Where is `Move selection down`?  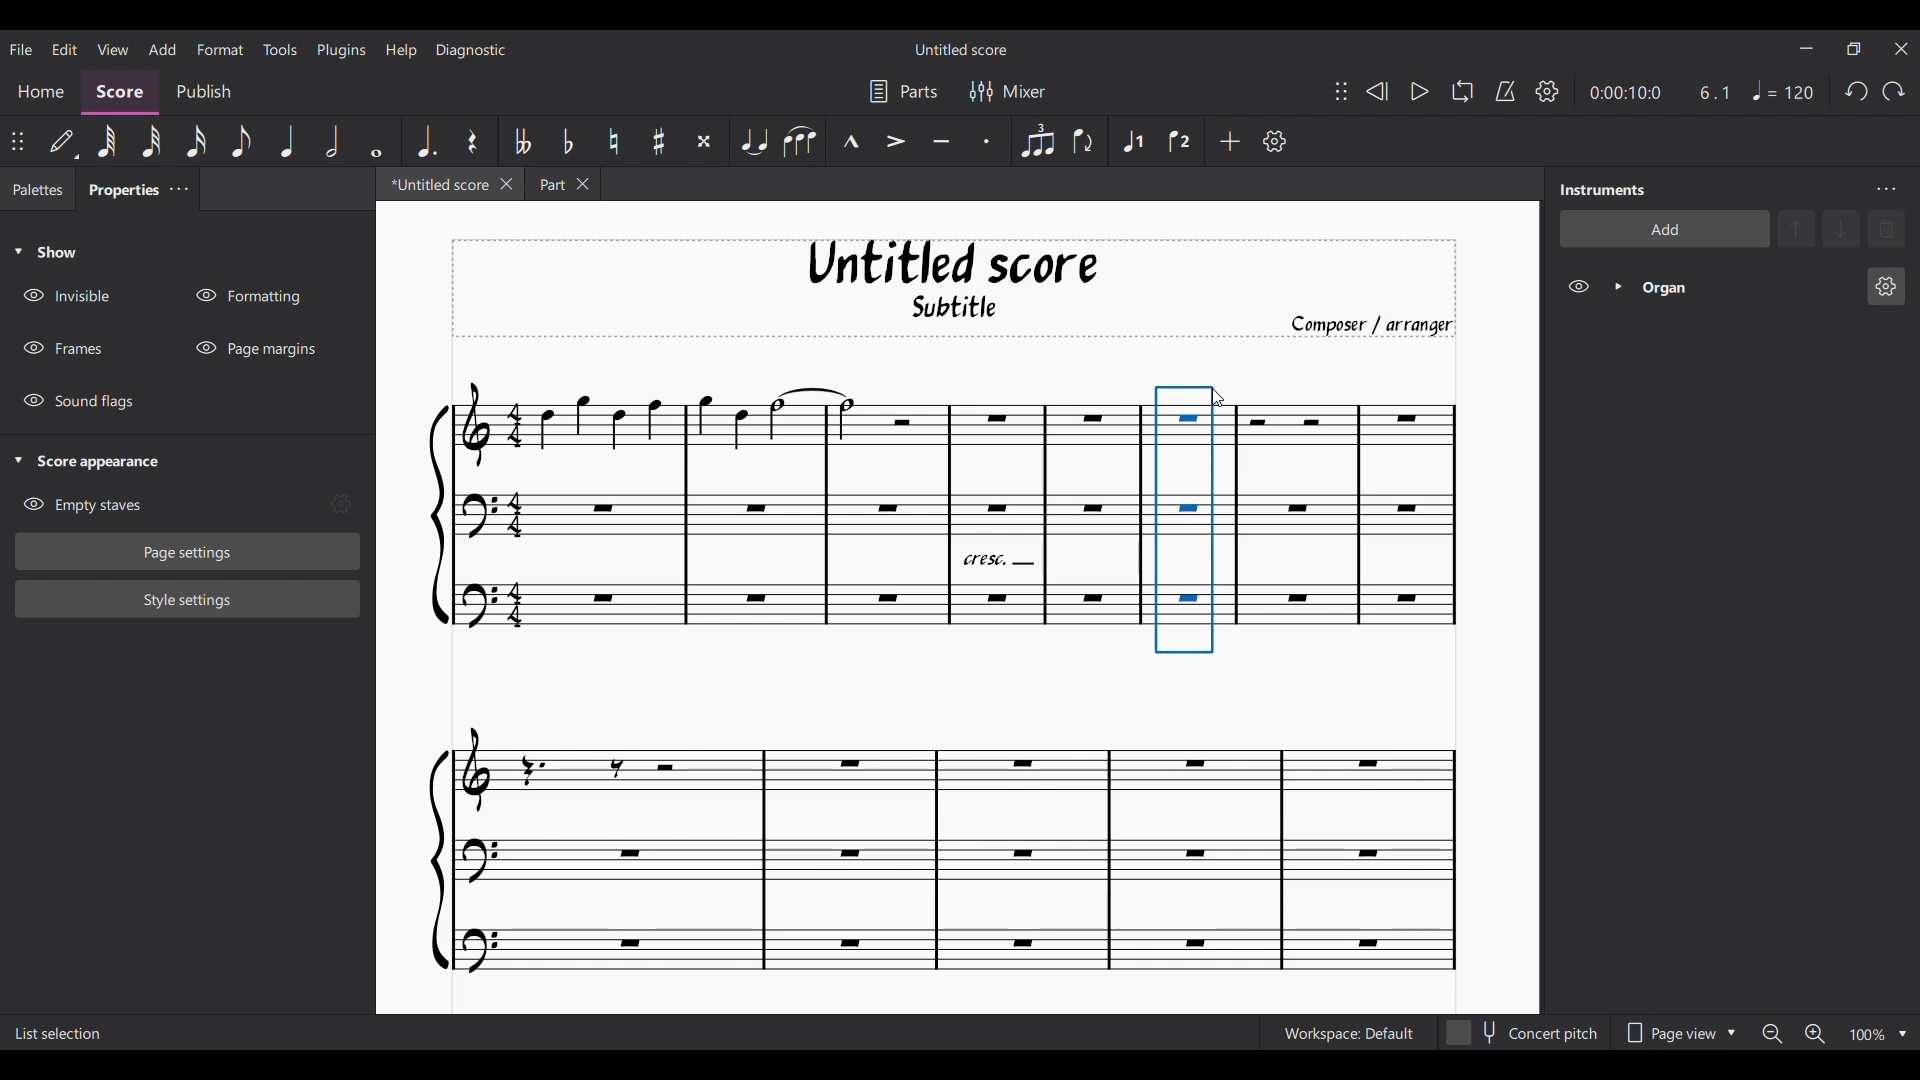
Move selection down is located at coordinates (1841, 228).